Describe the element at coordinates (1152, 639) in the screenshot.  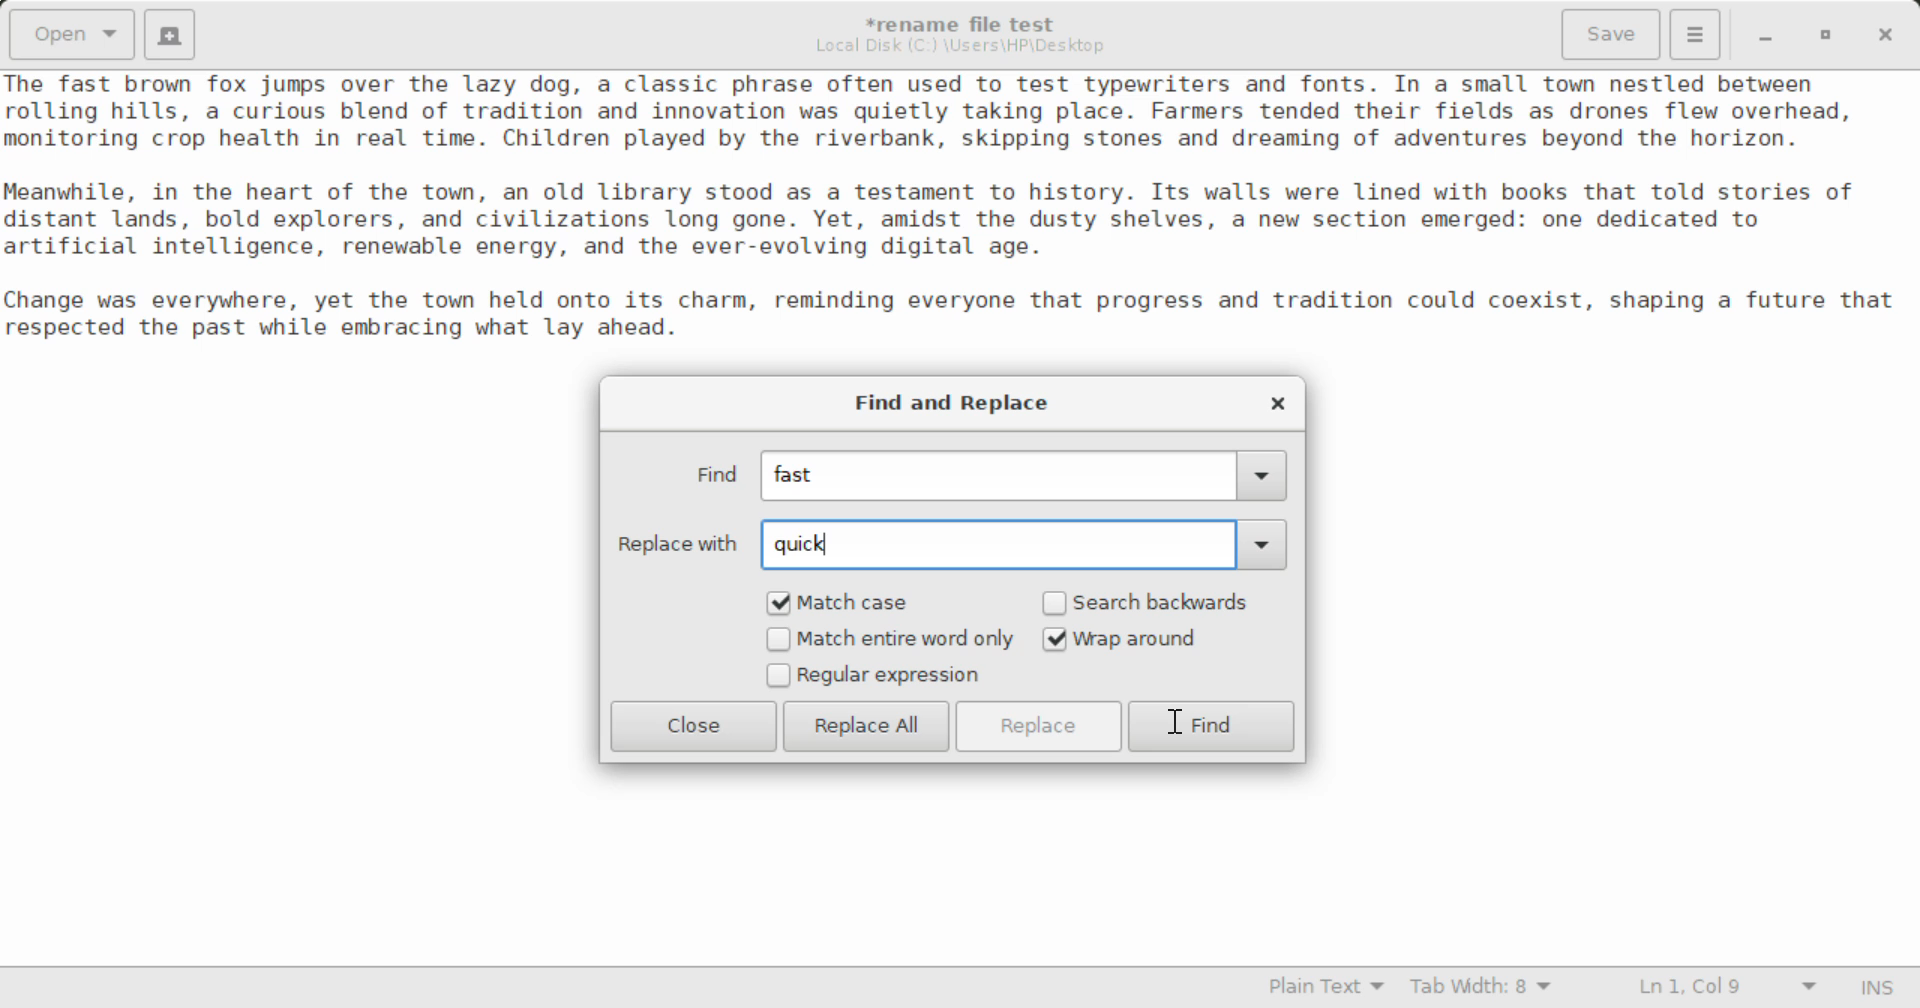
I see `Wrap around` at that location.